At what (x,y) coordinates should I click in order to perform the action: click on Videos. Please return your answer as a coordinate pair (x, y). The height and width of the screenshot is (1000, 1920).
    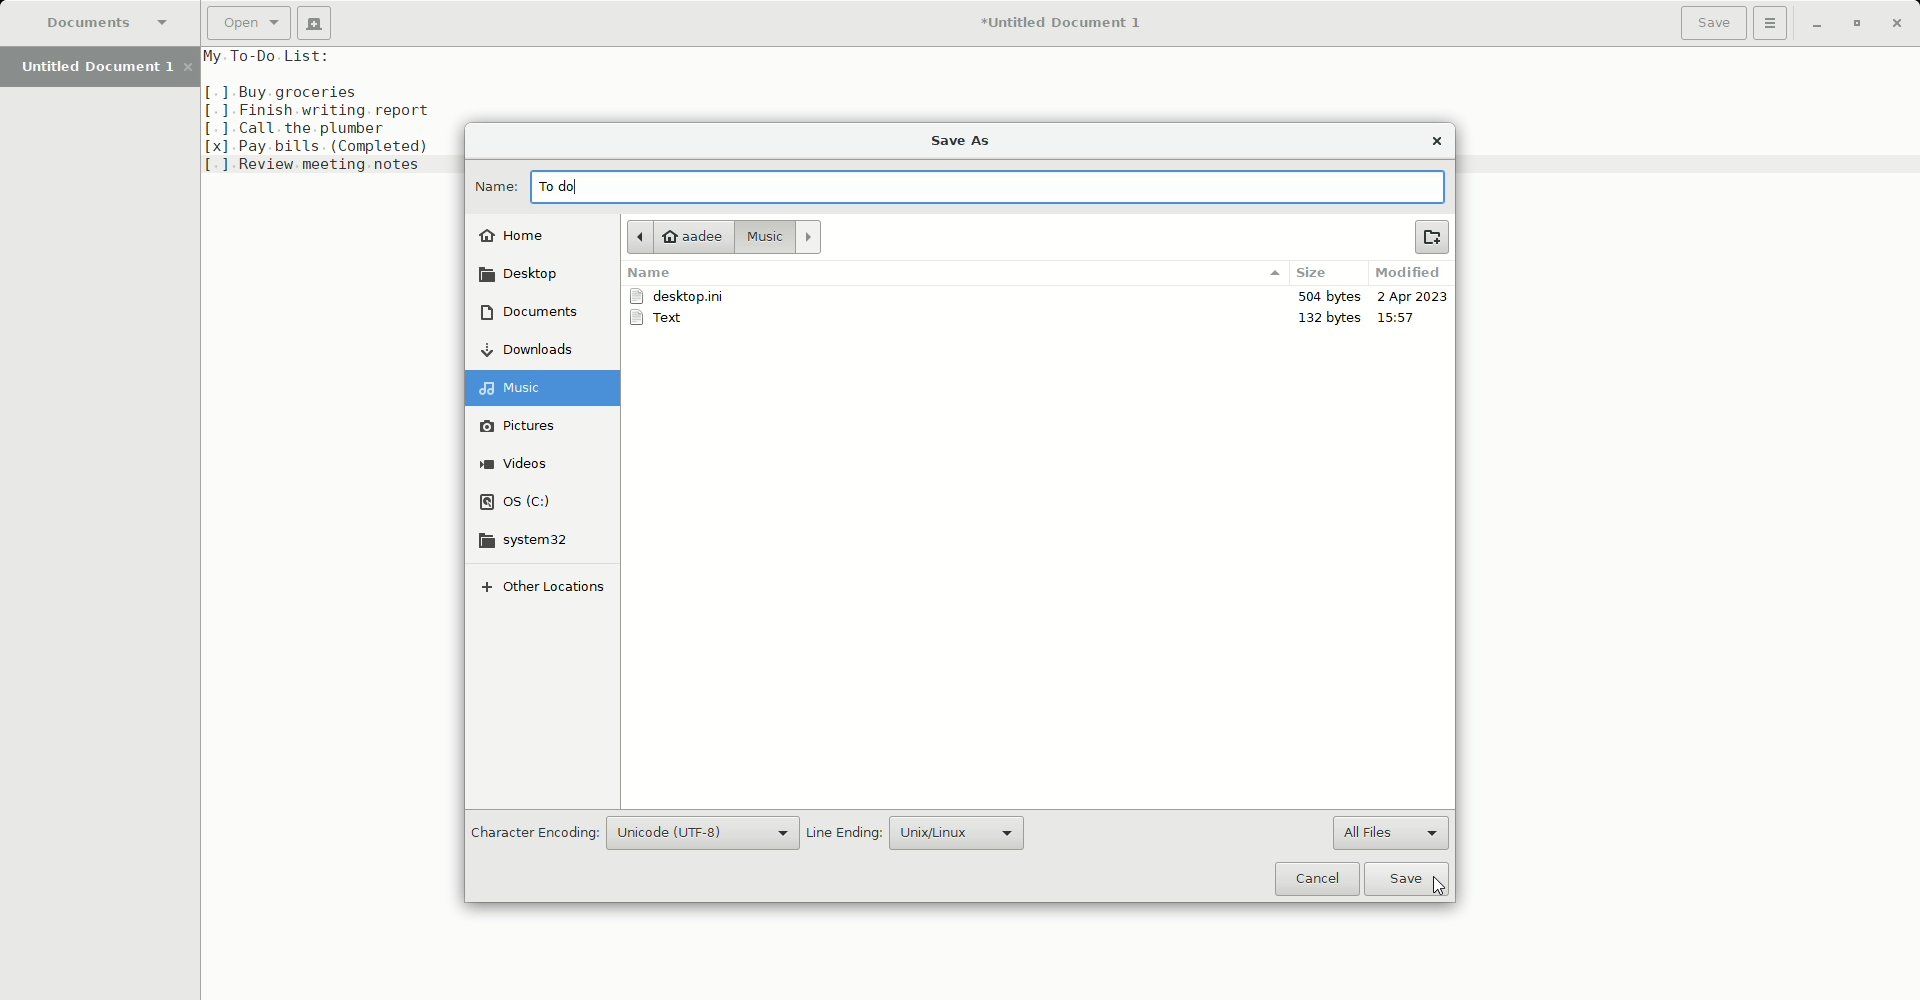
    Looking at the image, I should click on (529, 465).